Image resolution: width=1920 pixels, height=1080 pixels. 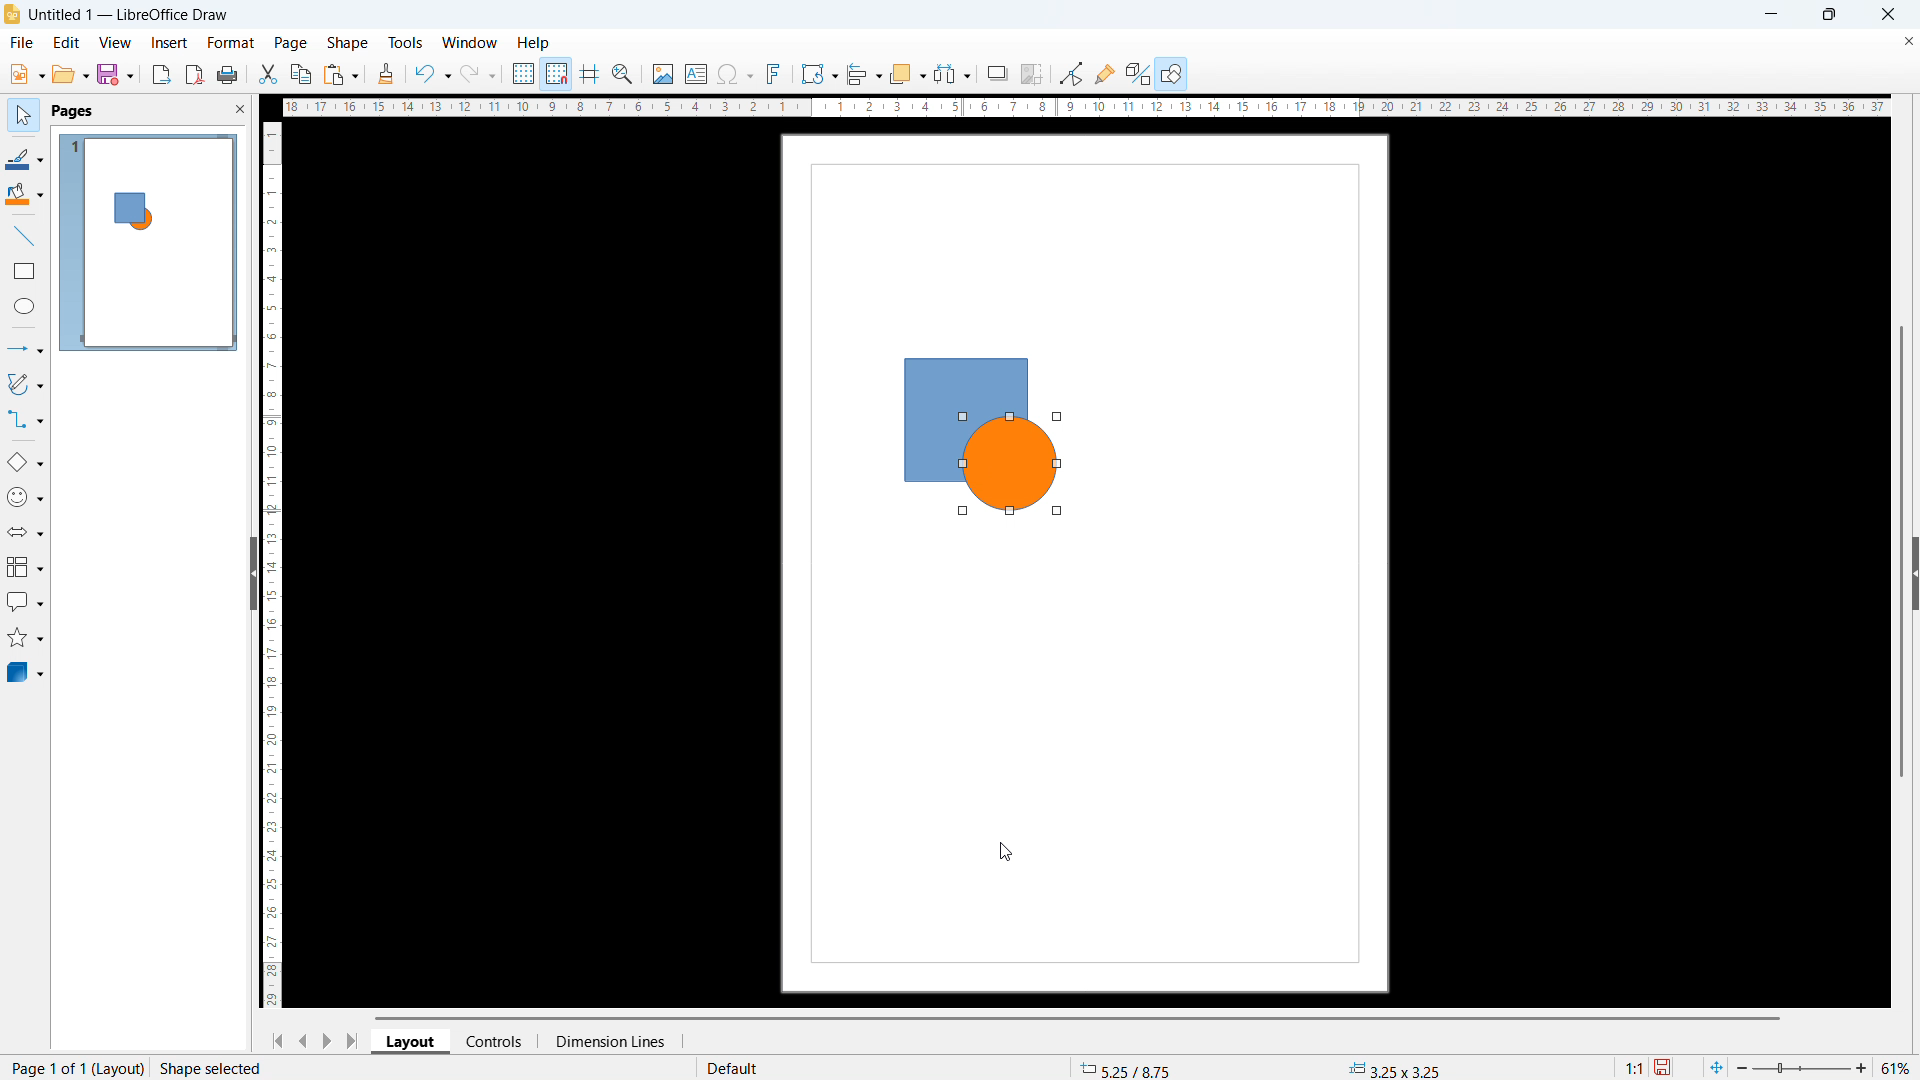 What do you see at coordinates (267, 75) in the screenshot?
I see `cut ` at bounding box center [267, 75].